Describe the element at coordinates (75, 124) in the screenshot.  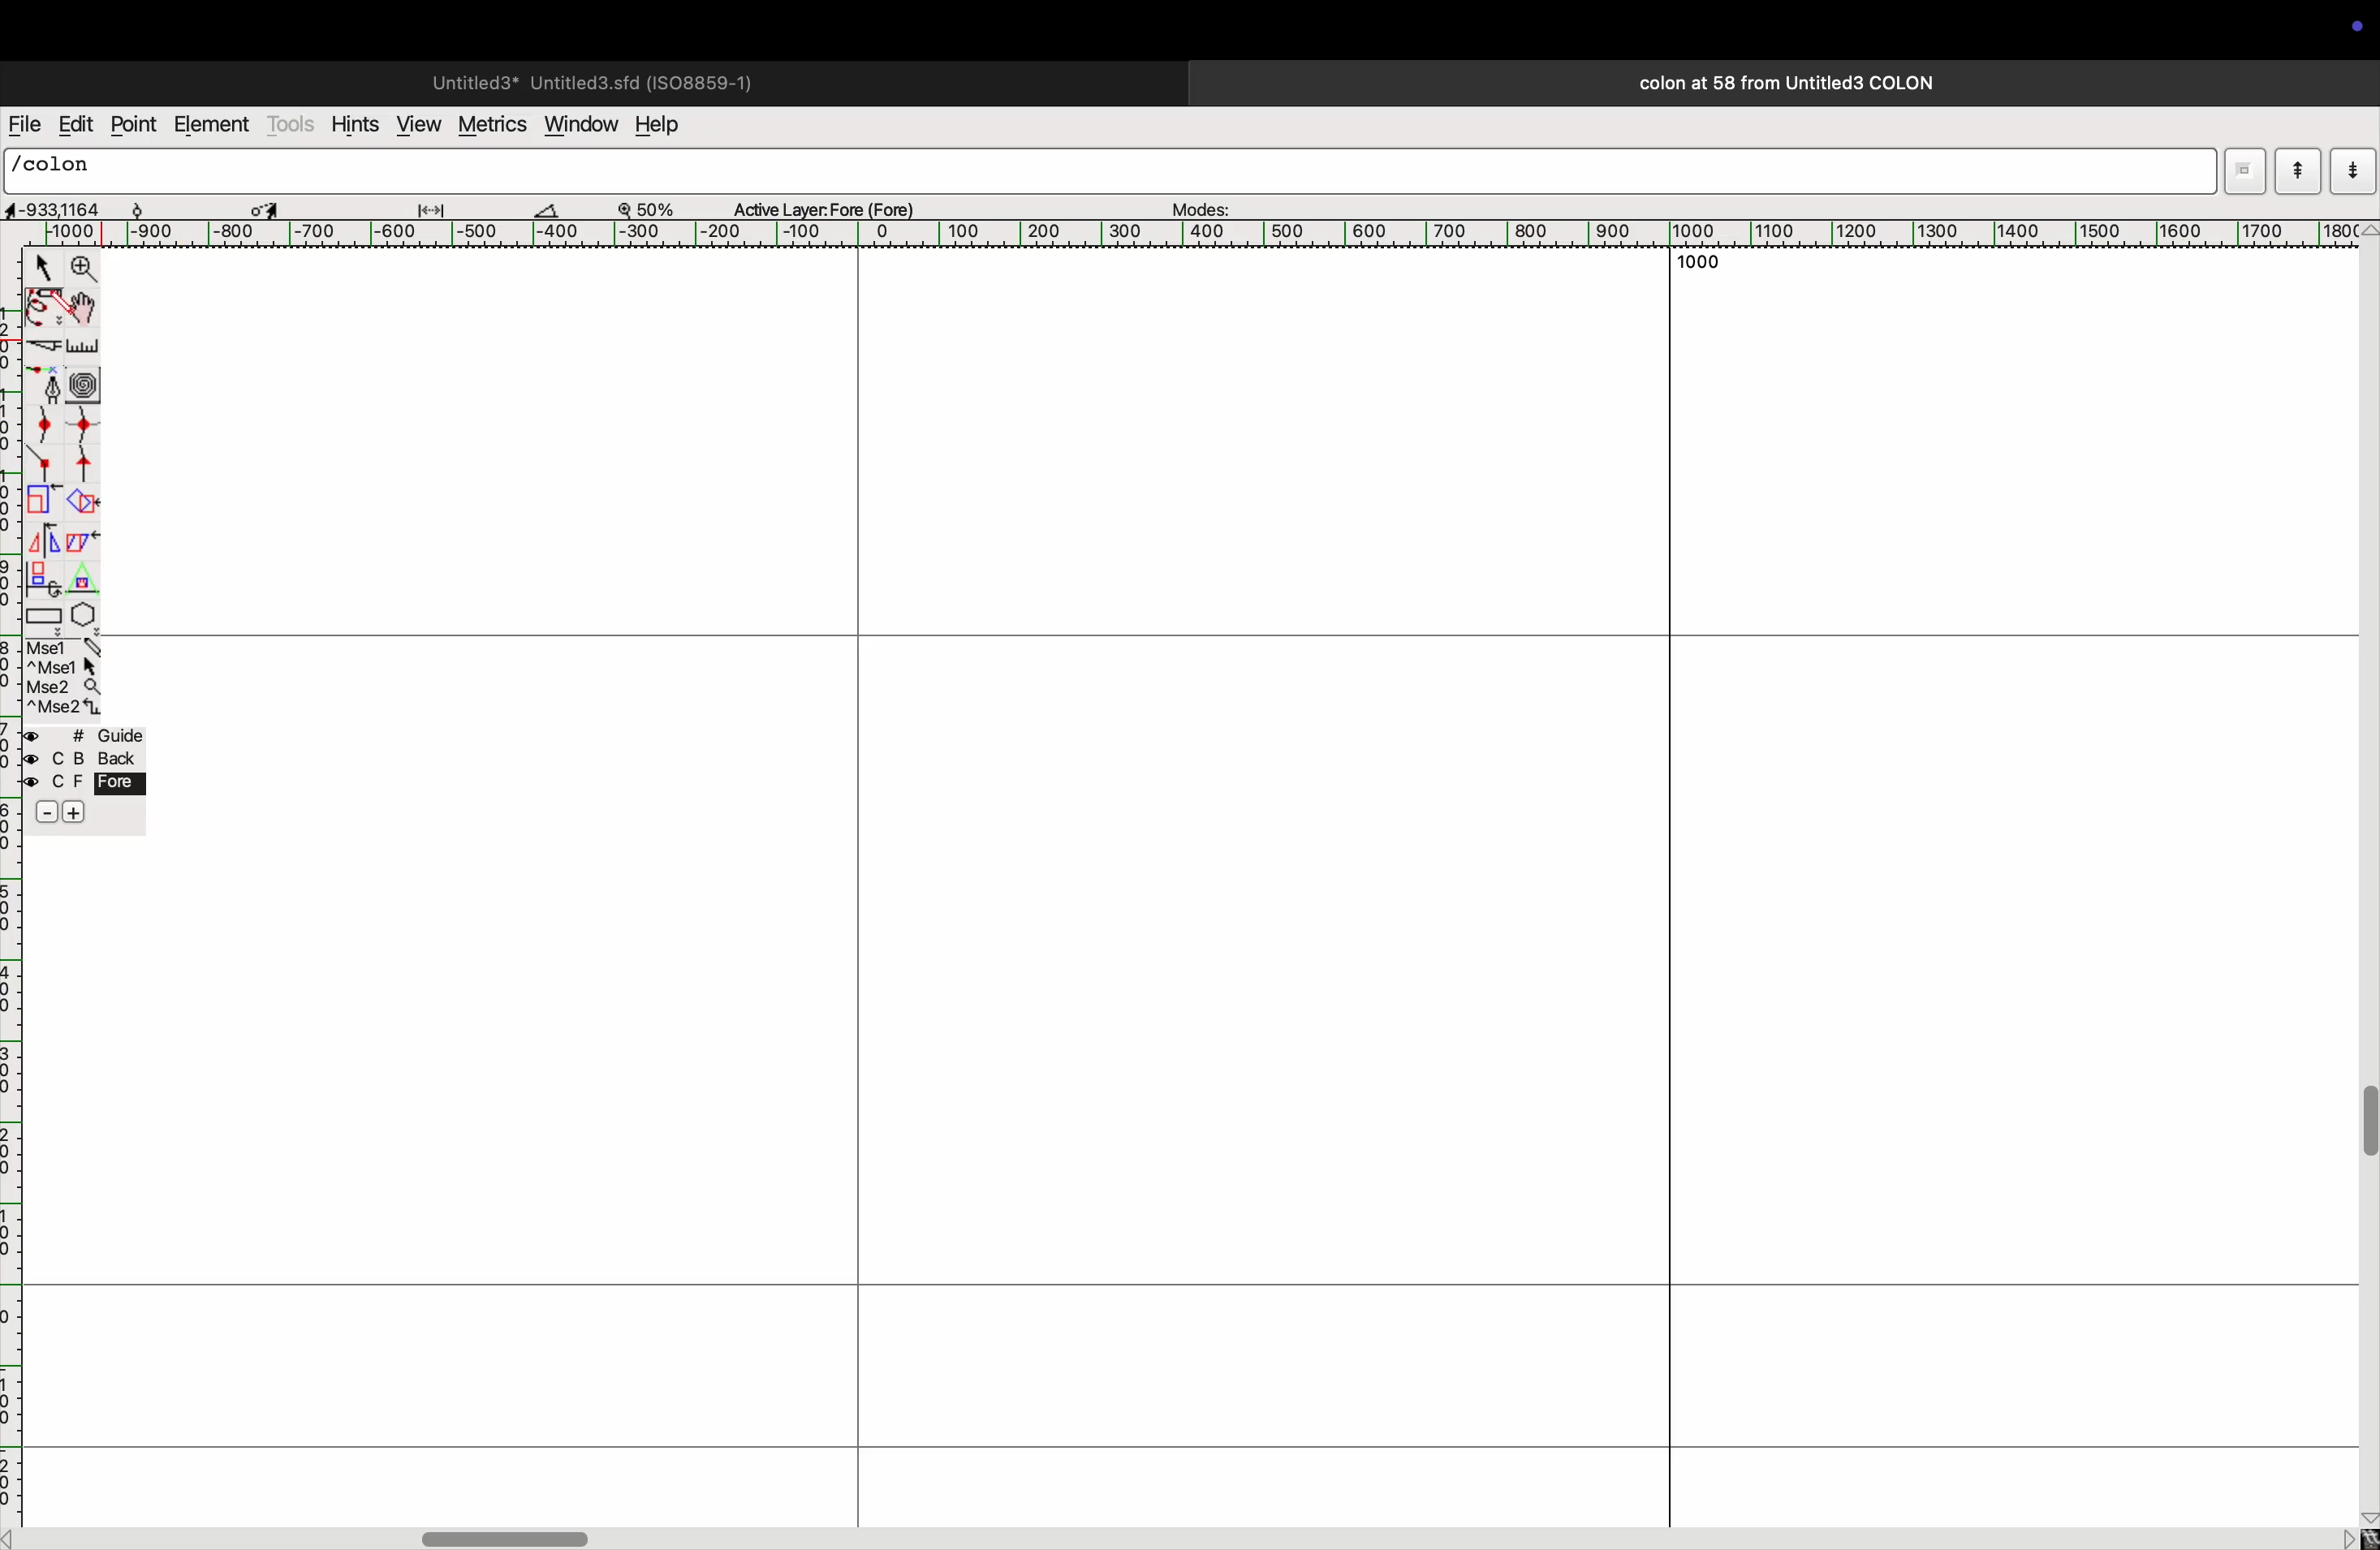
I see `edit` at that location.